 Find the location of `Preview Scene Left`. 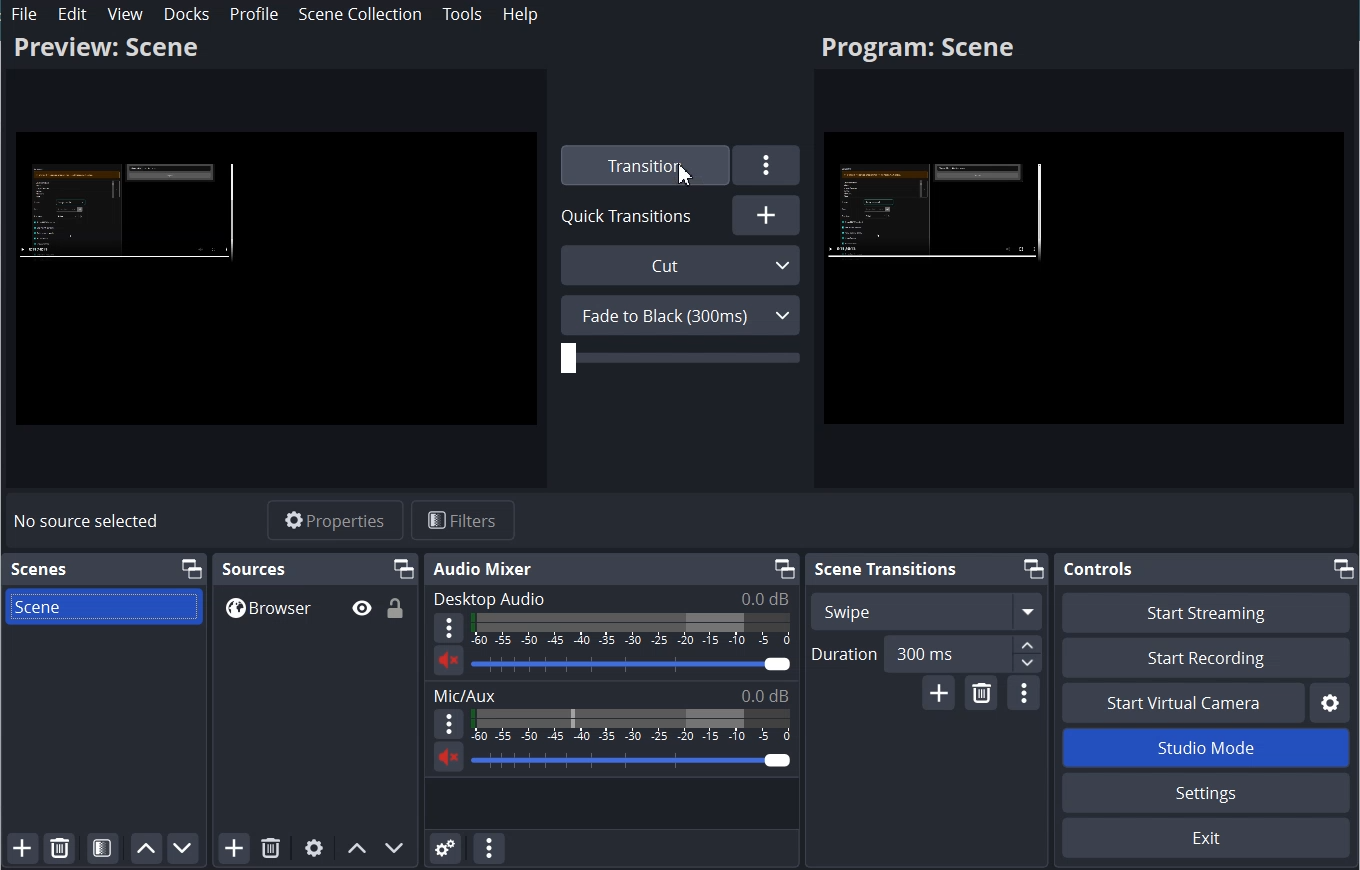

Preview Scene Left is located at coordinates (276, 280).